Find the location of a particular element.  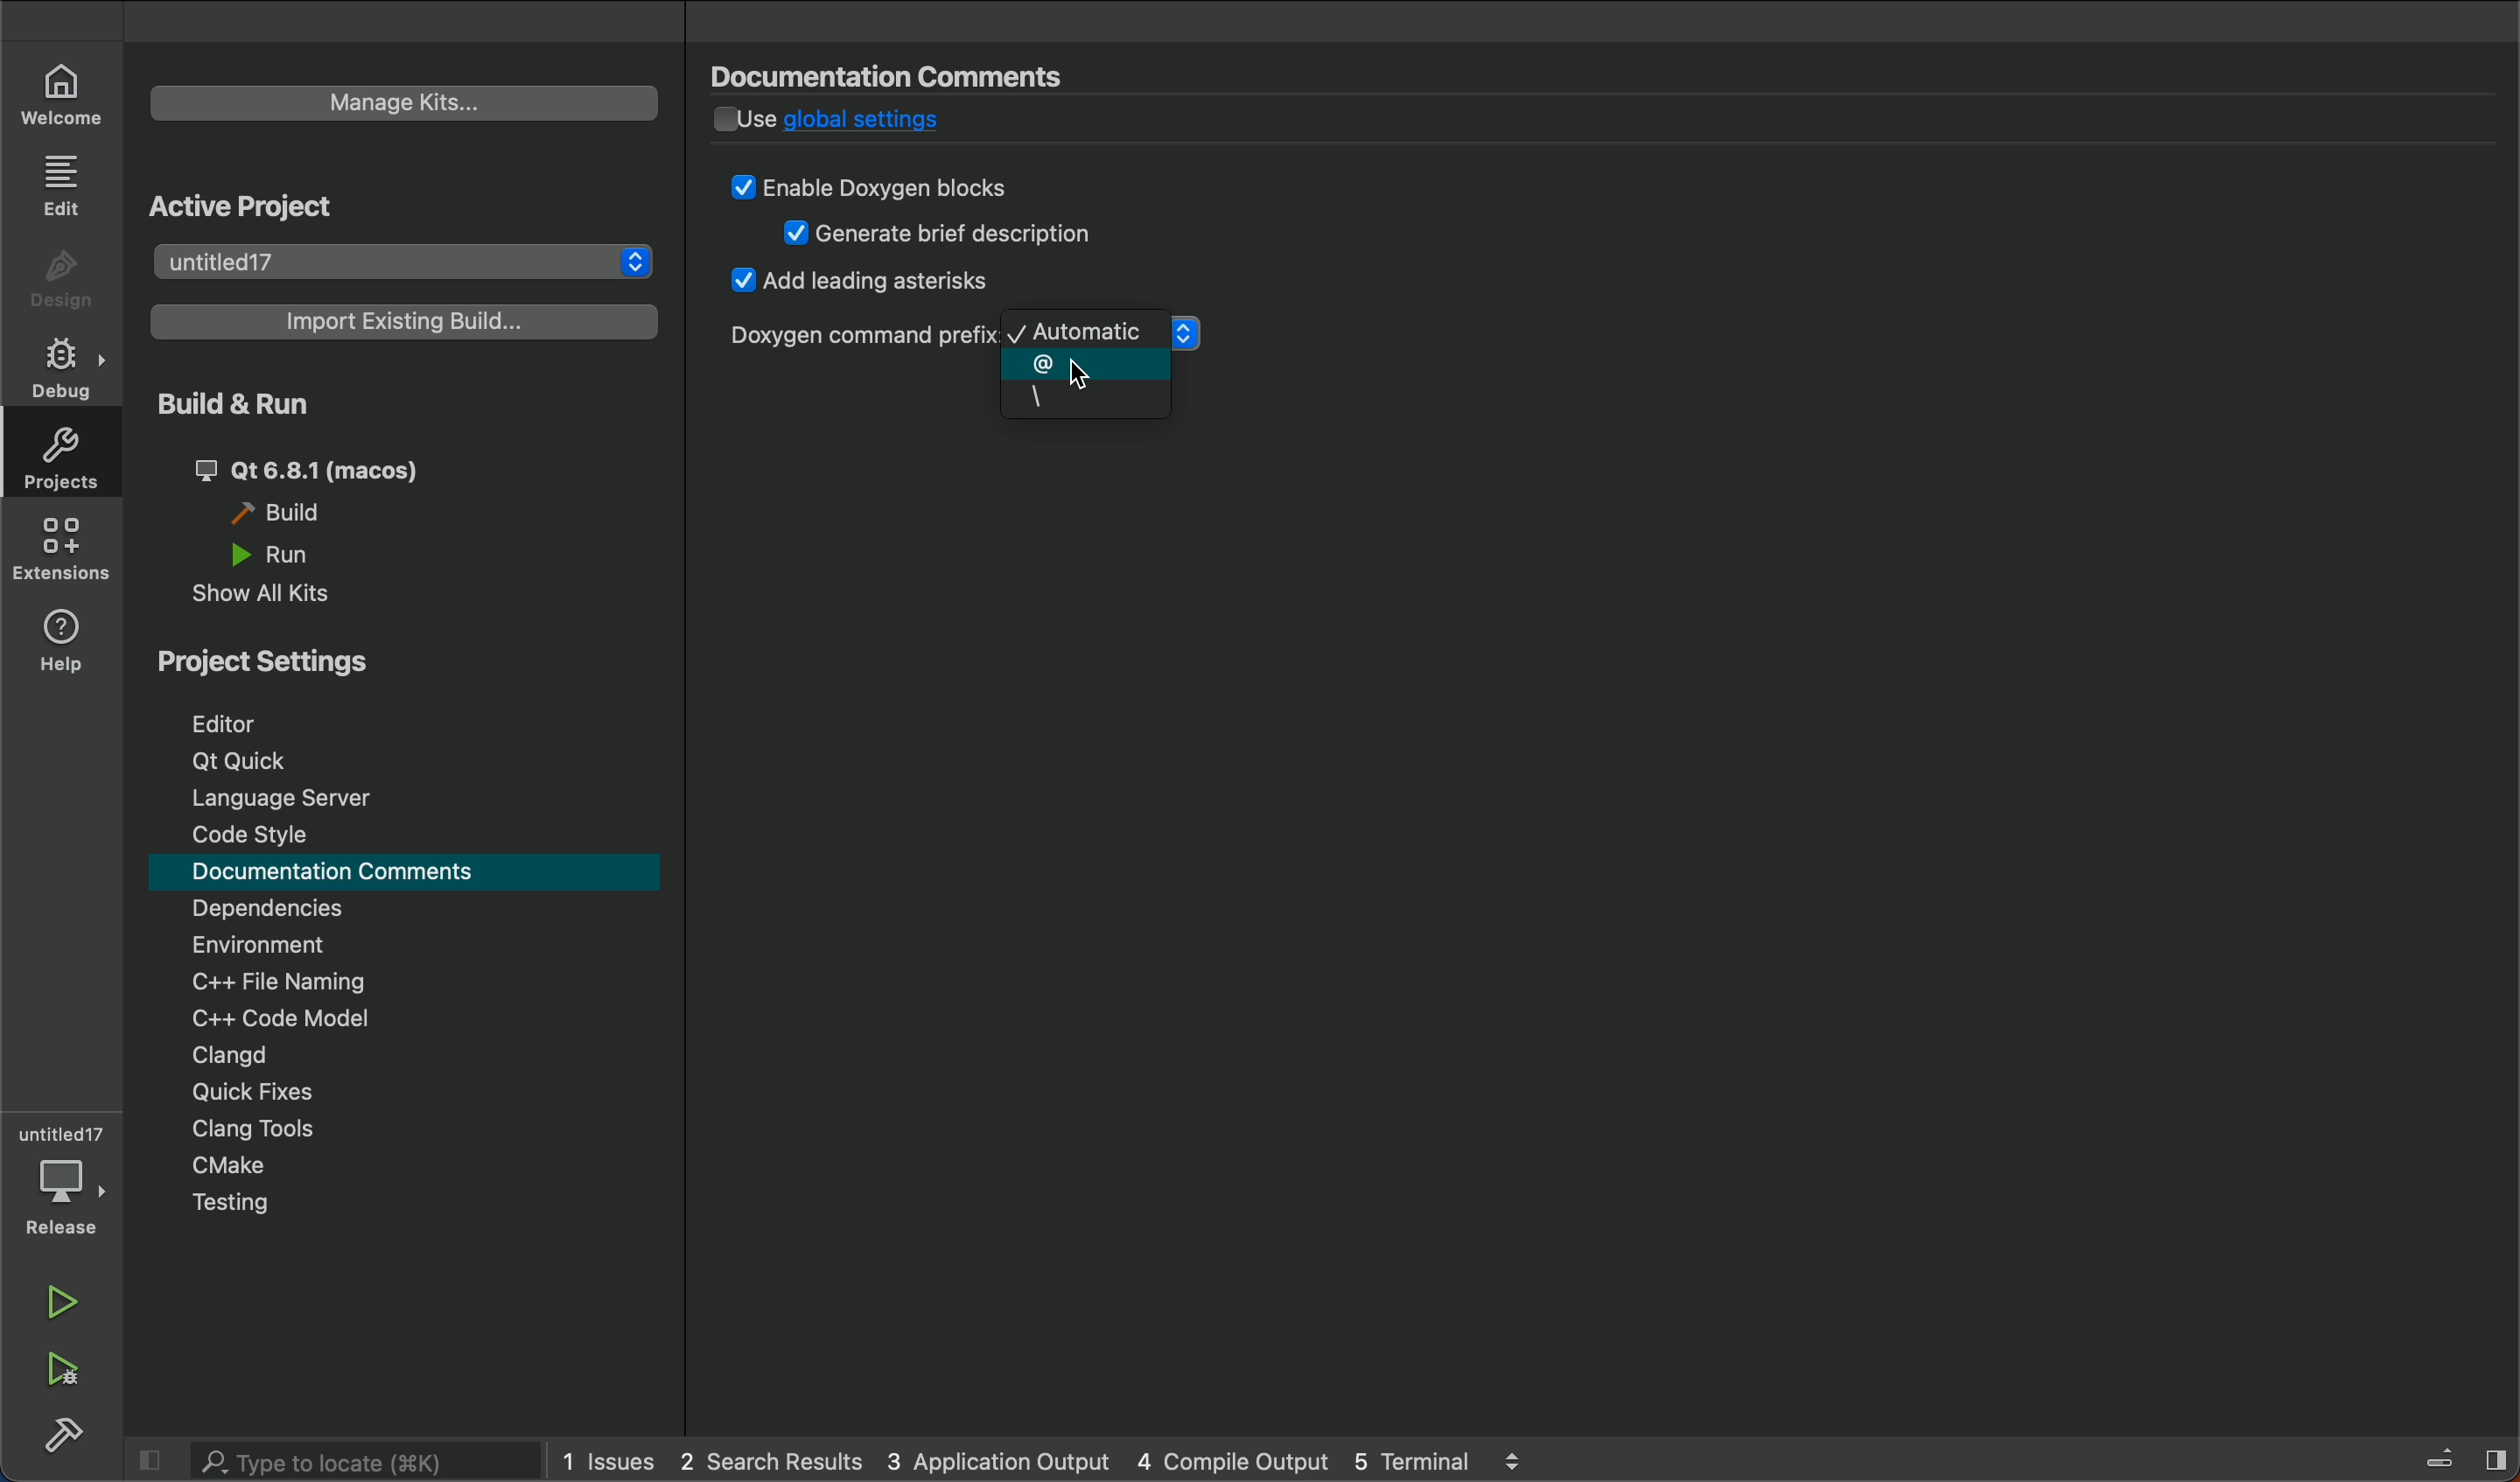

project settings is located at coordinates (407, 662).